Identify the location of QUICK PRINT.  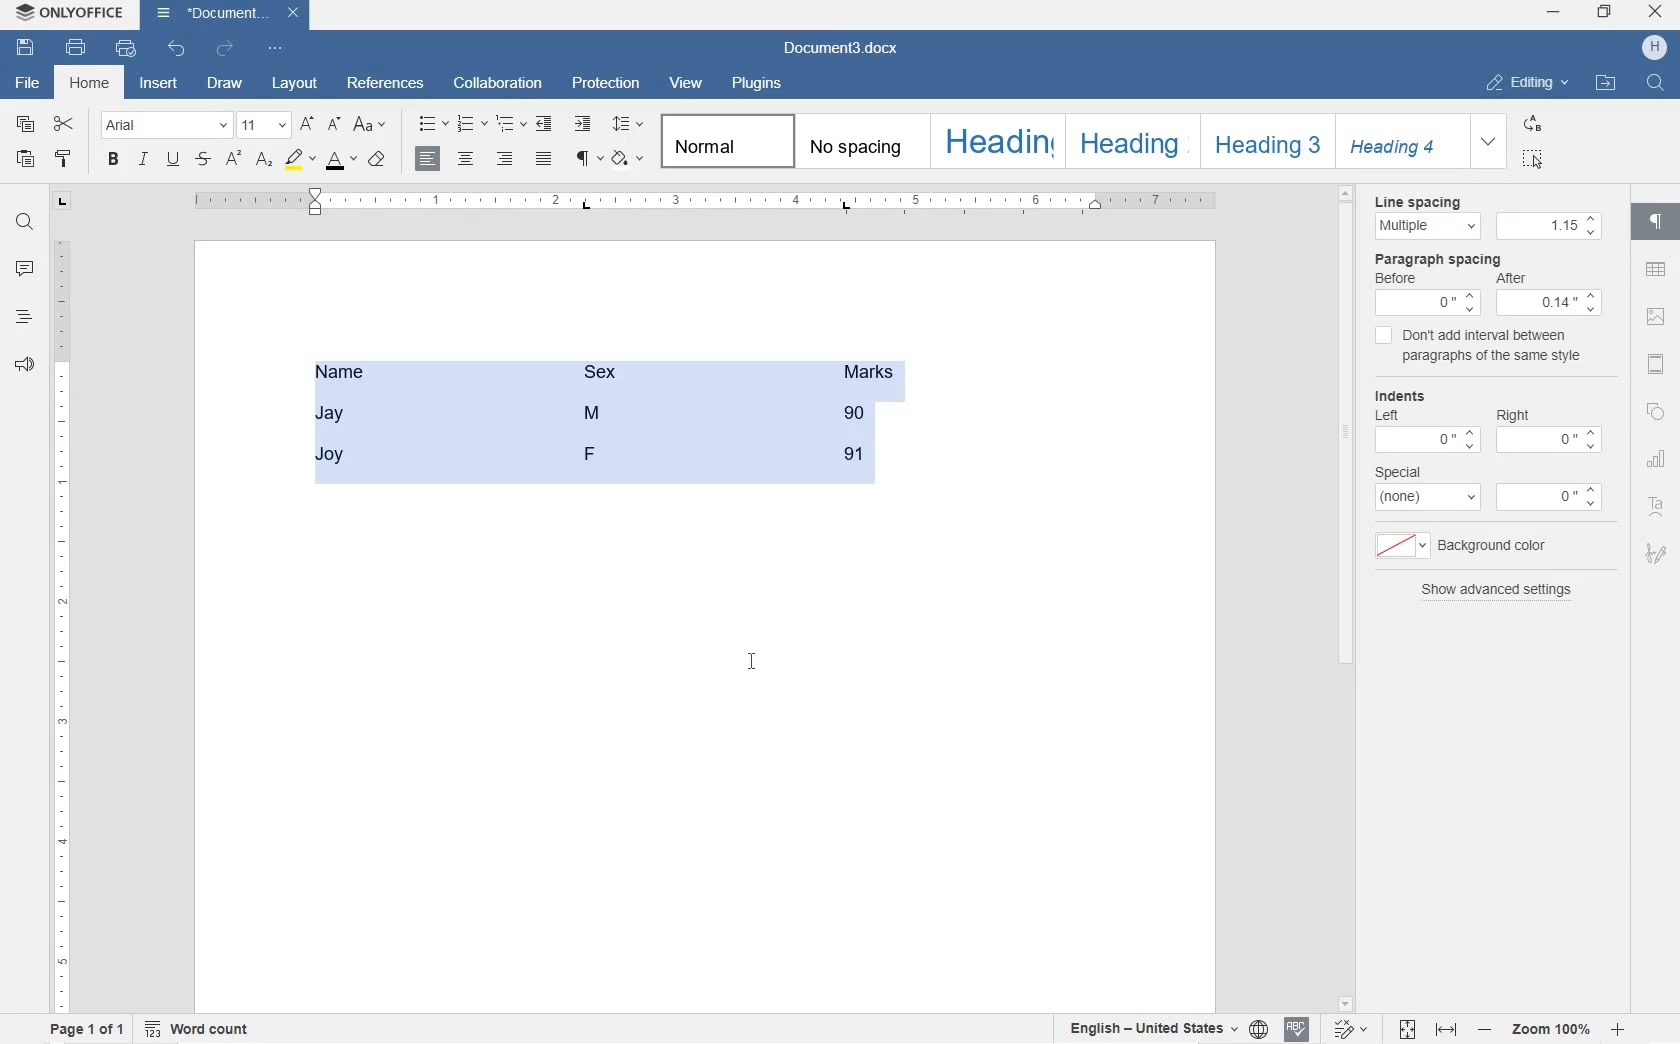
(126, 48).